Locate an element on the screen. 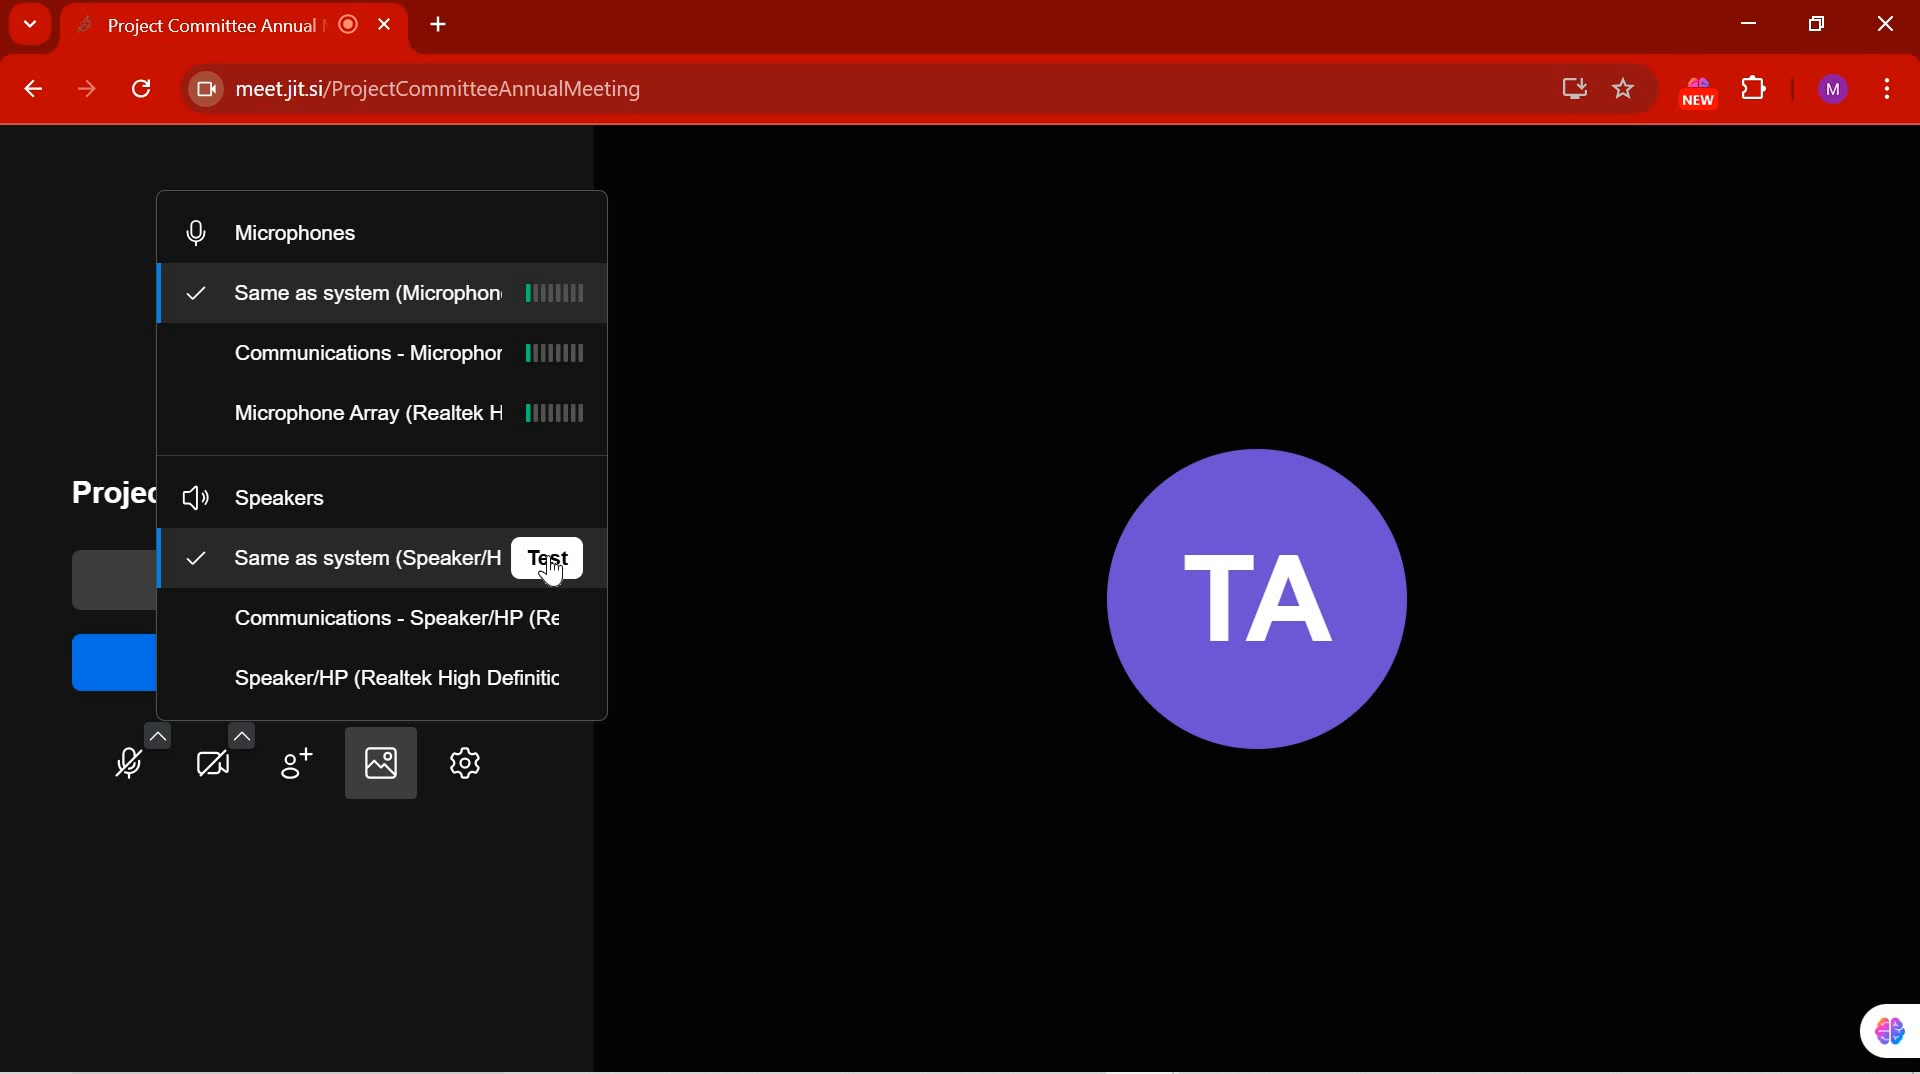 This screenshot has width=1920, height=1074. ADD NEW TAB is located at coordinates (438, 23).